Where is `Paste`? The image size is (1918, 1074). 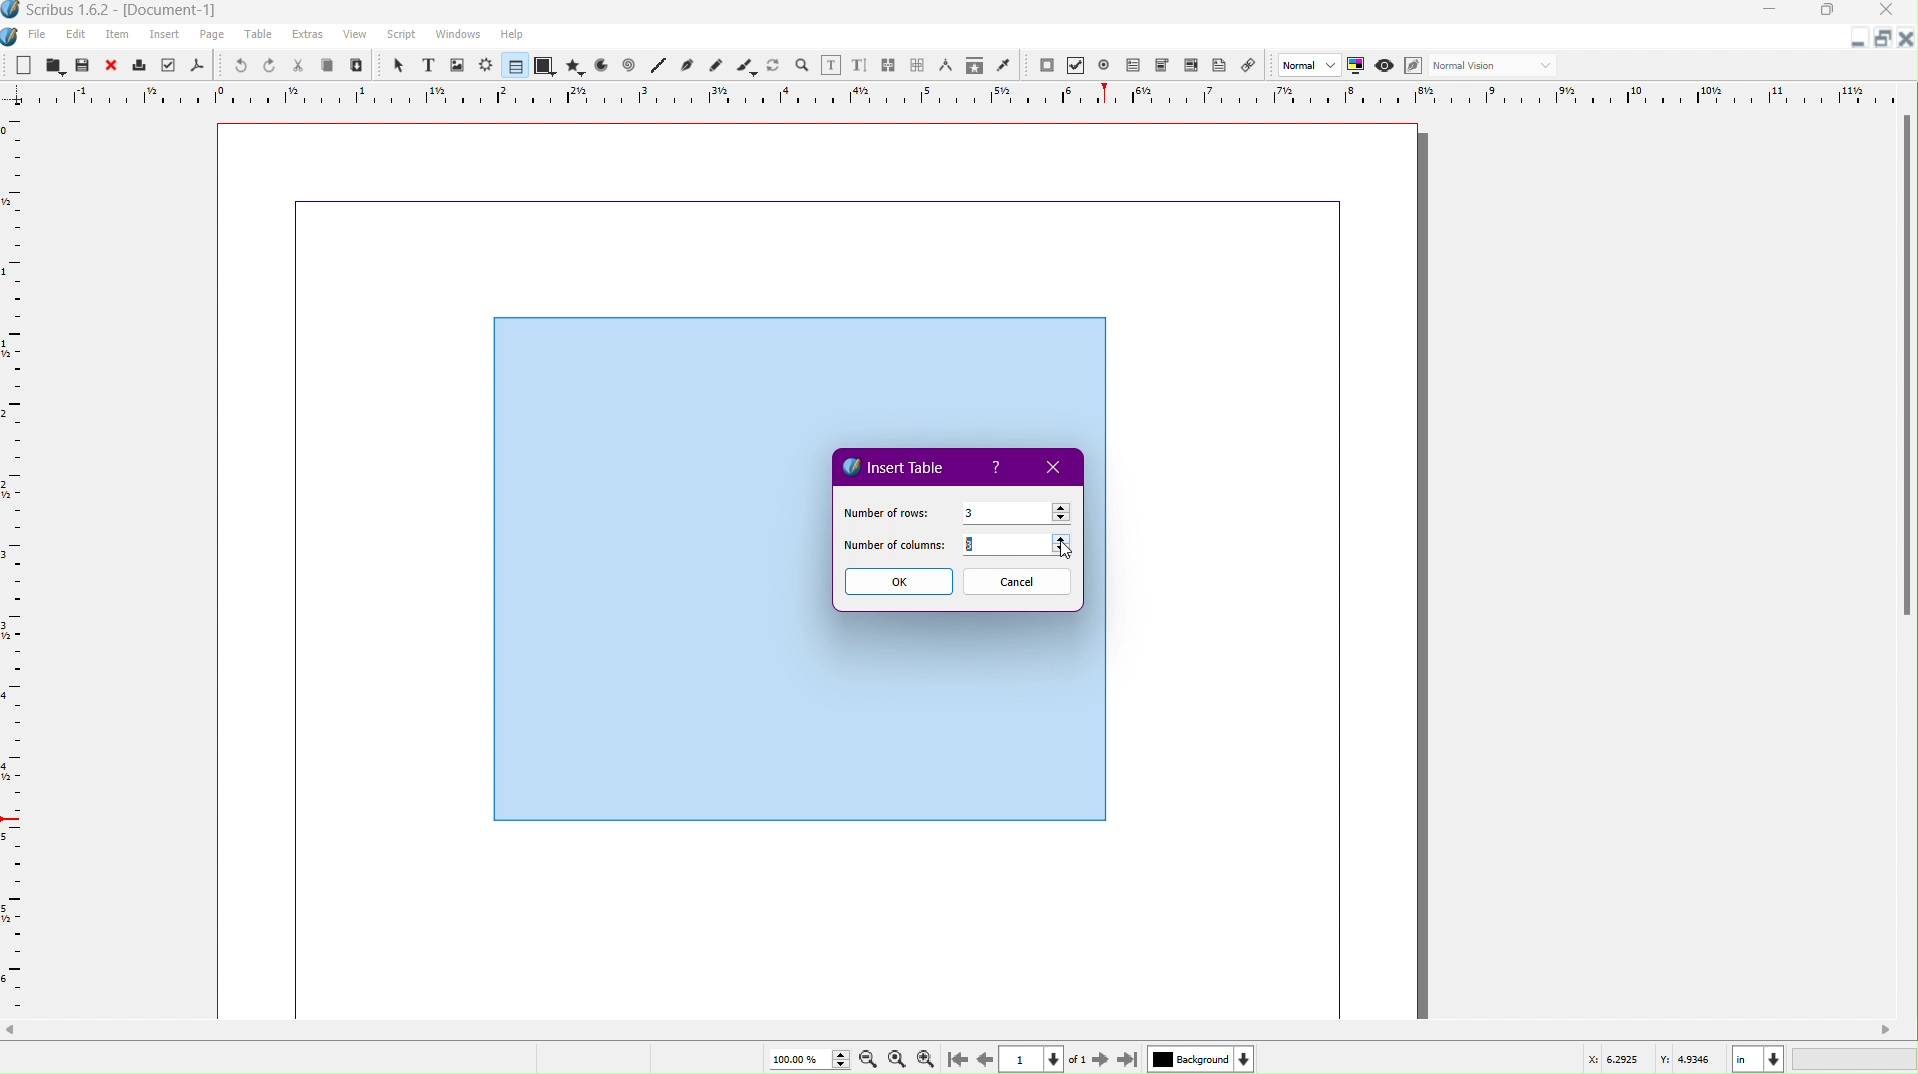
Paste is located at coordinates (358, 66).